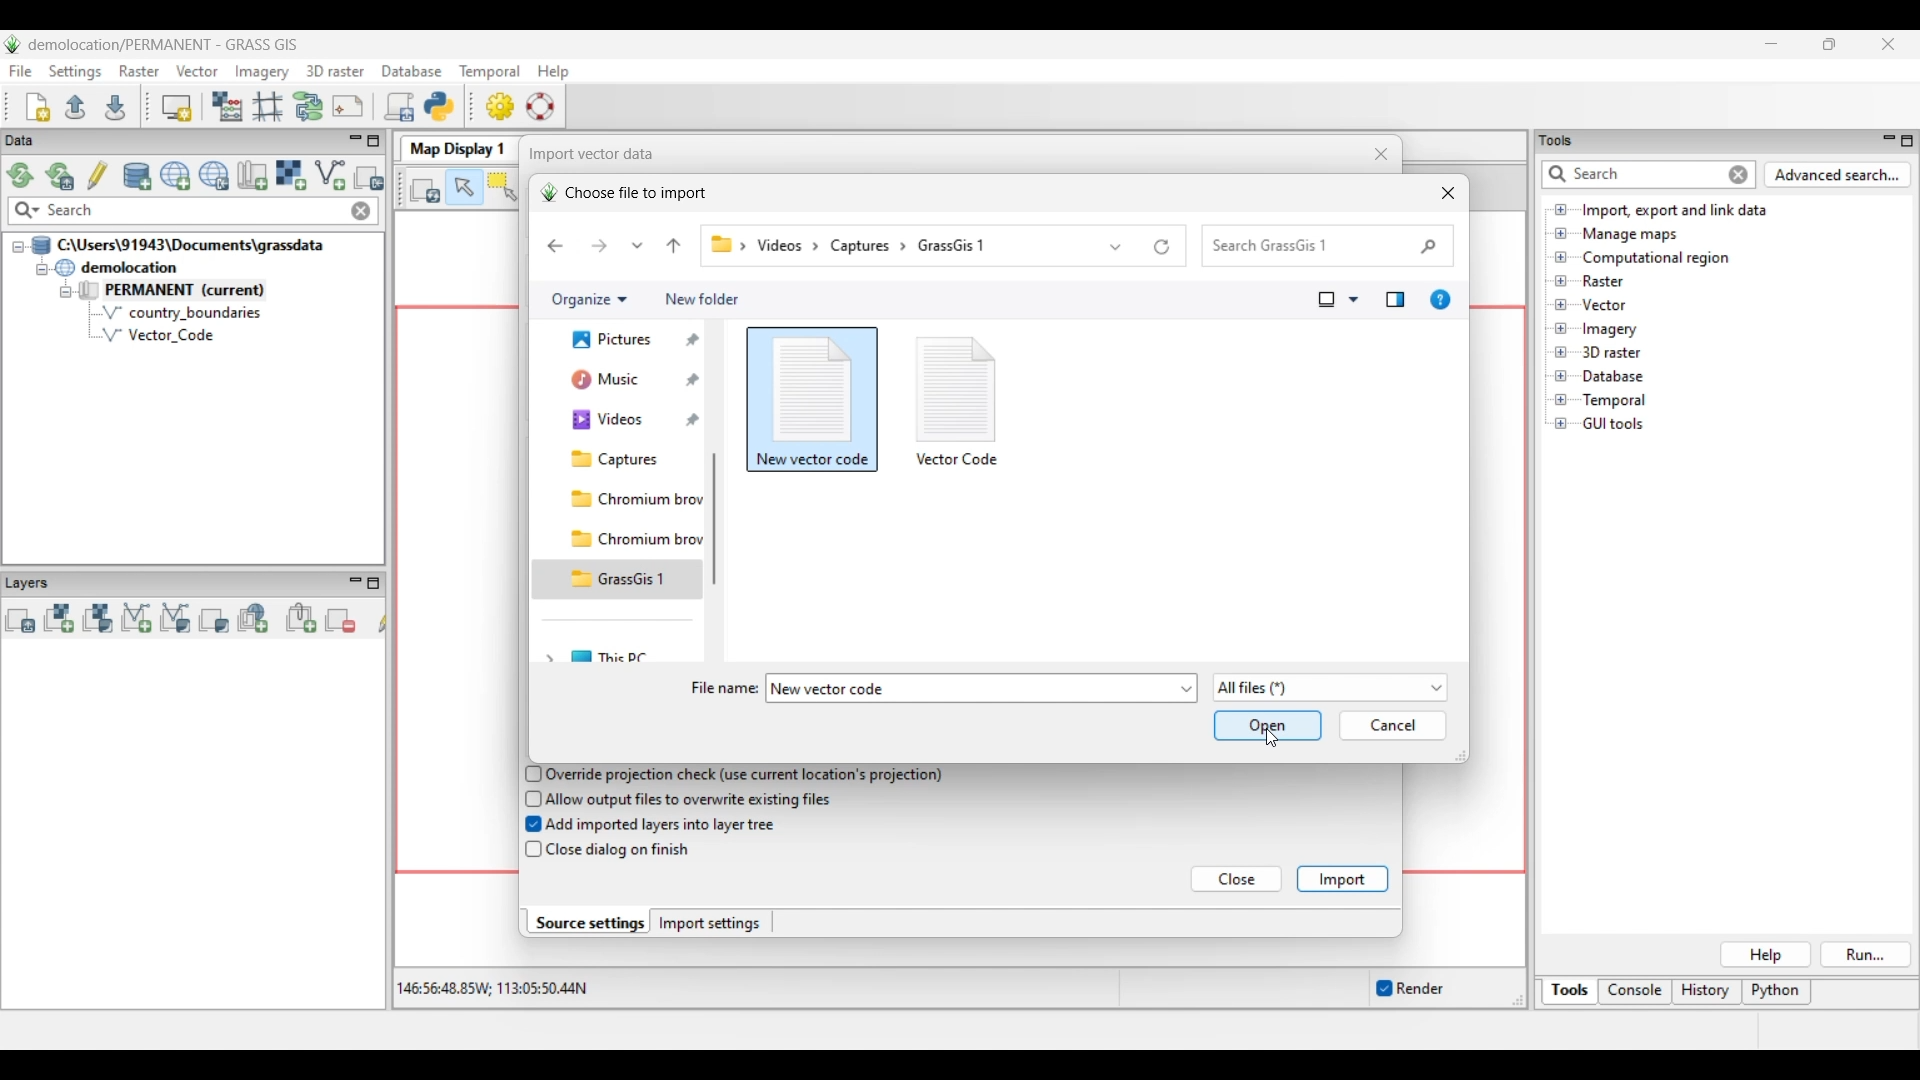 The image size is (1920, 1080). I want to click on Open a simple python code editor, so click(439, 106).